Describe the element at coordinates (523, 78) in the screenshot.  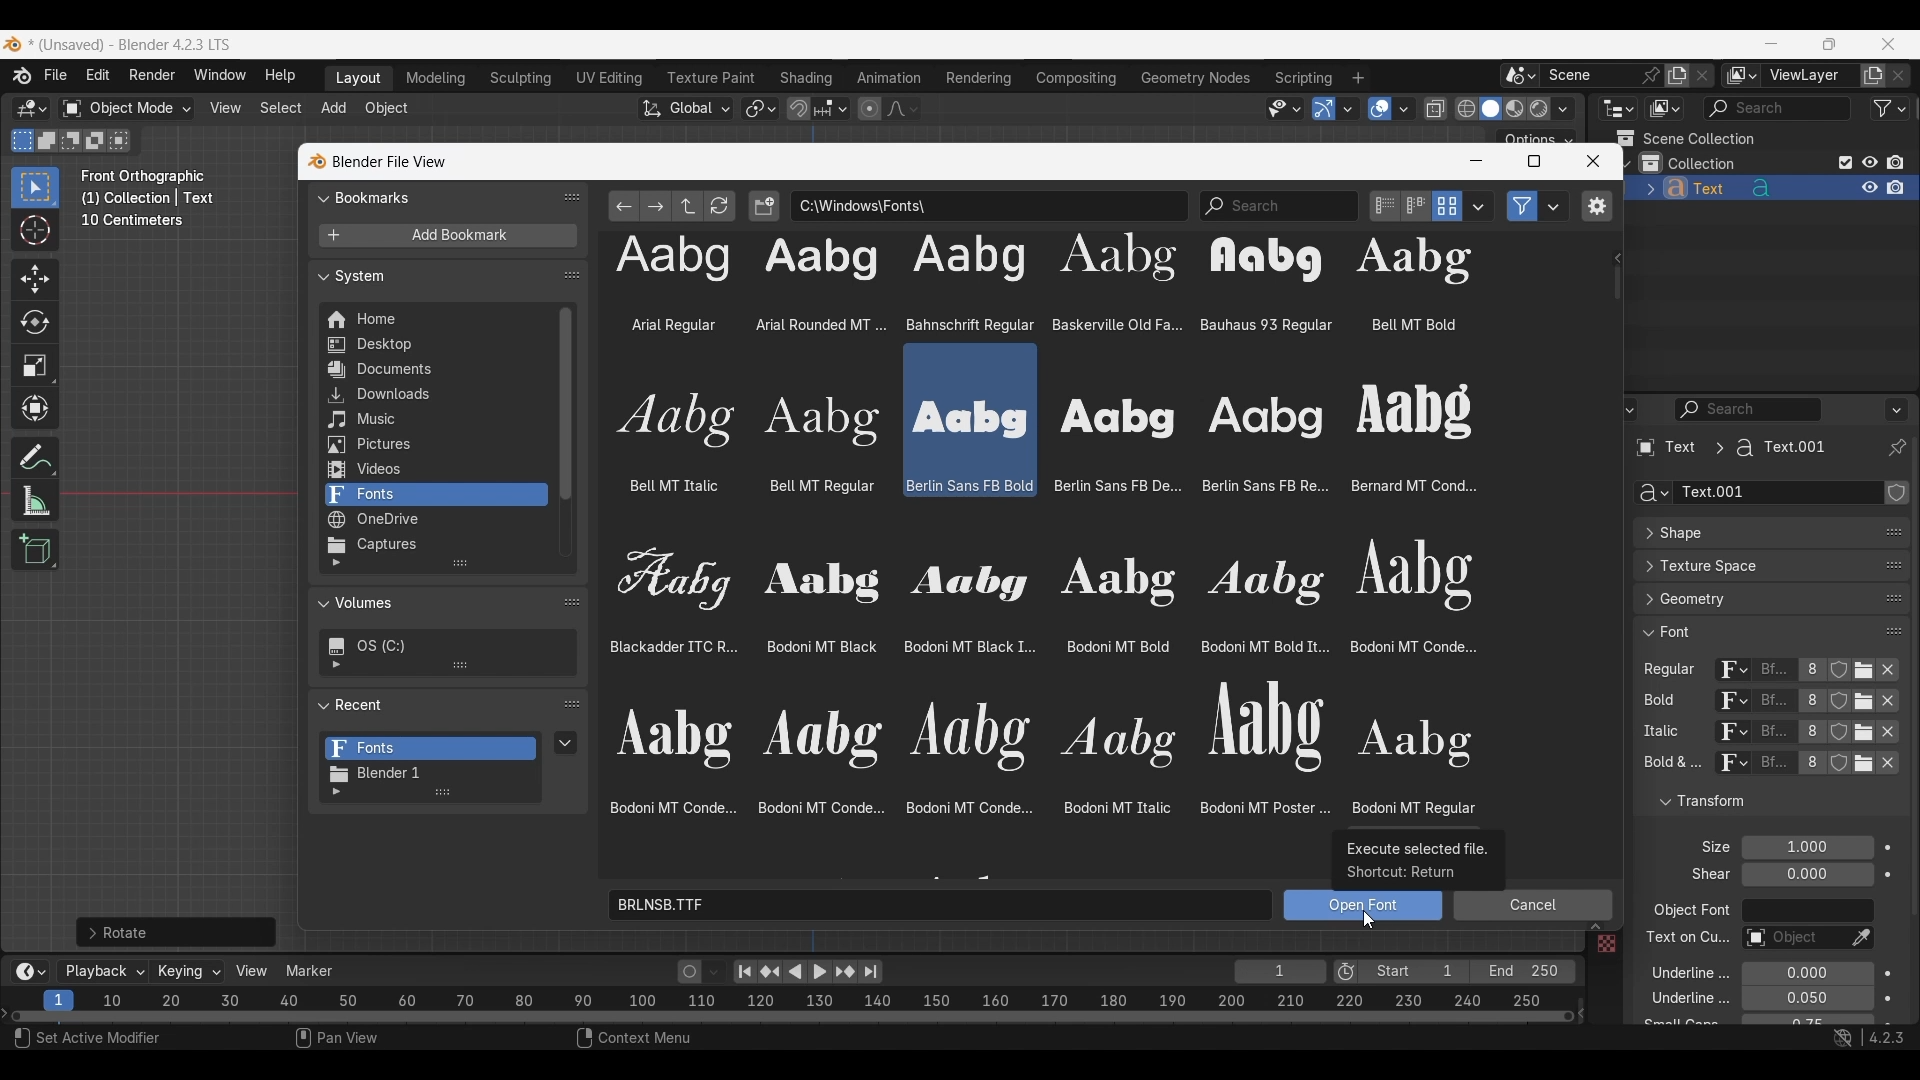
I see `Sculpting workspace` at that location.